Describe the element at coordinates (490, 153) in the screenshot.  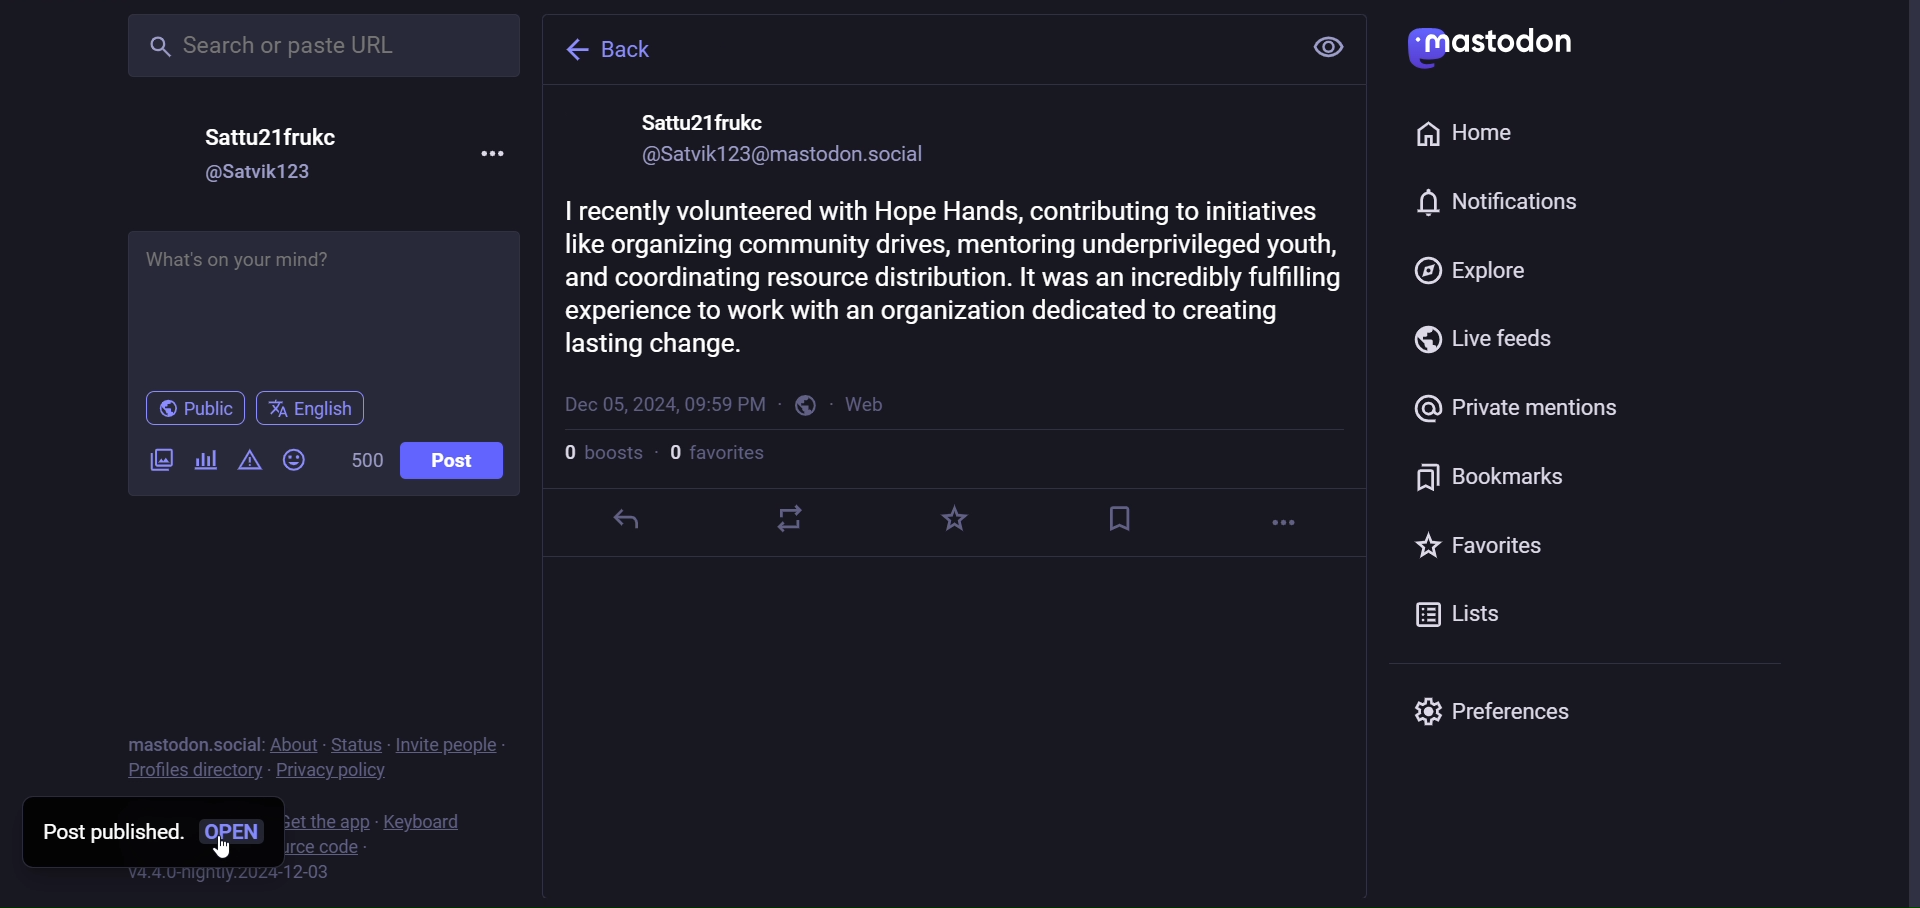
I see `more` at that location.